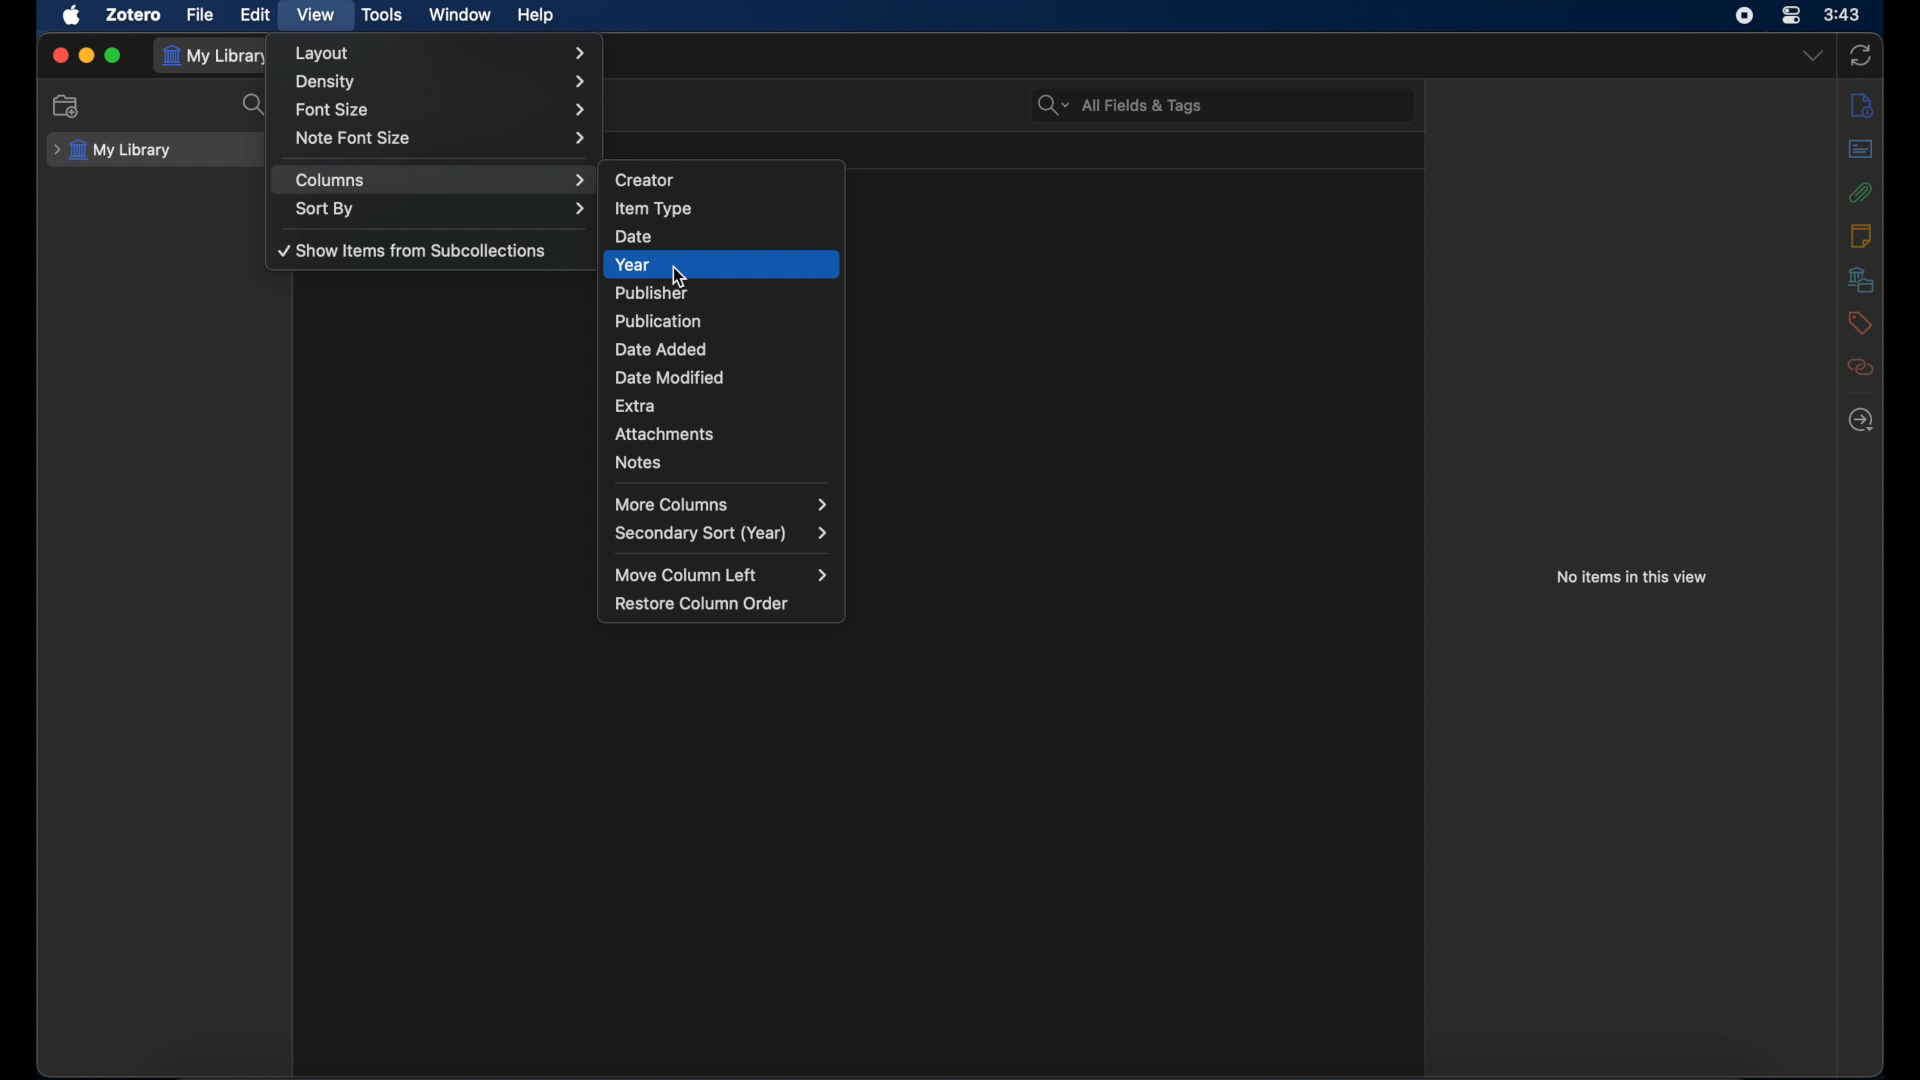 The width and height of the screenshot is (1920, 1080). I want to click on search, so click(258, 105).